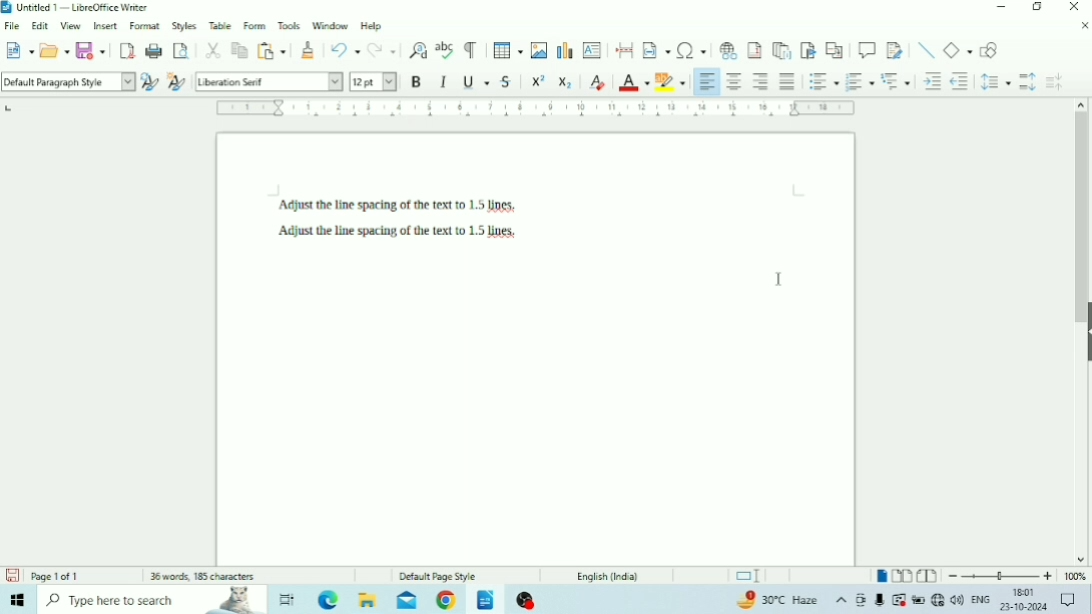  I want to click on Title, so click(83, 7).